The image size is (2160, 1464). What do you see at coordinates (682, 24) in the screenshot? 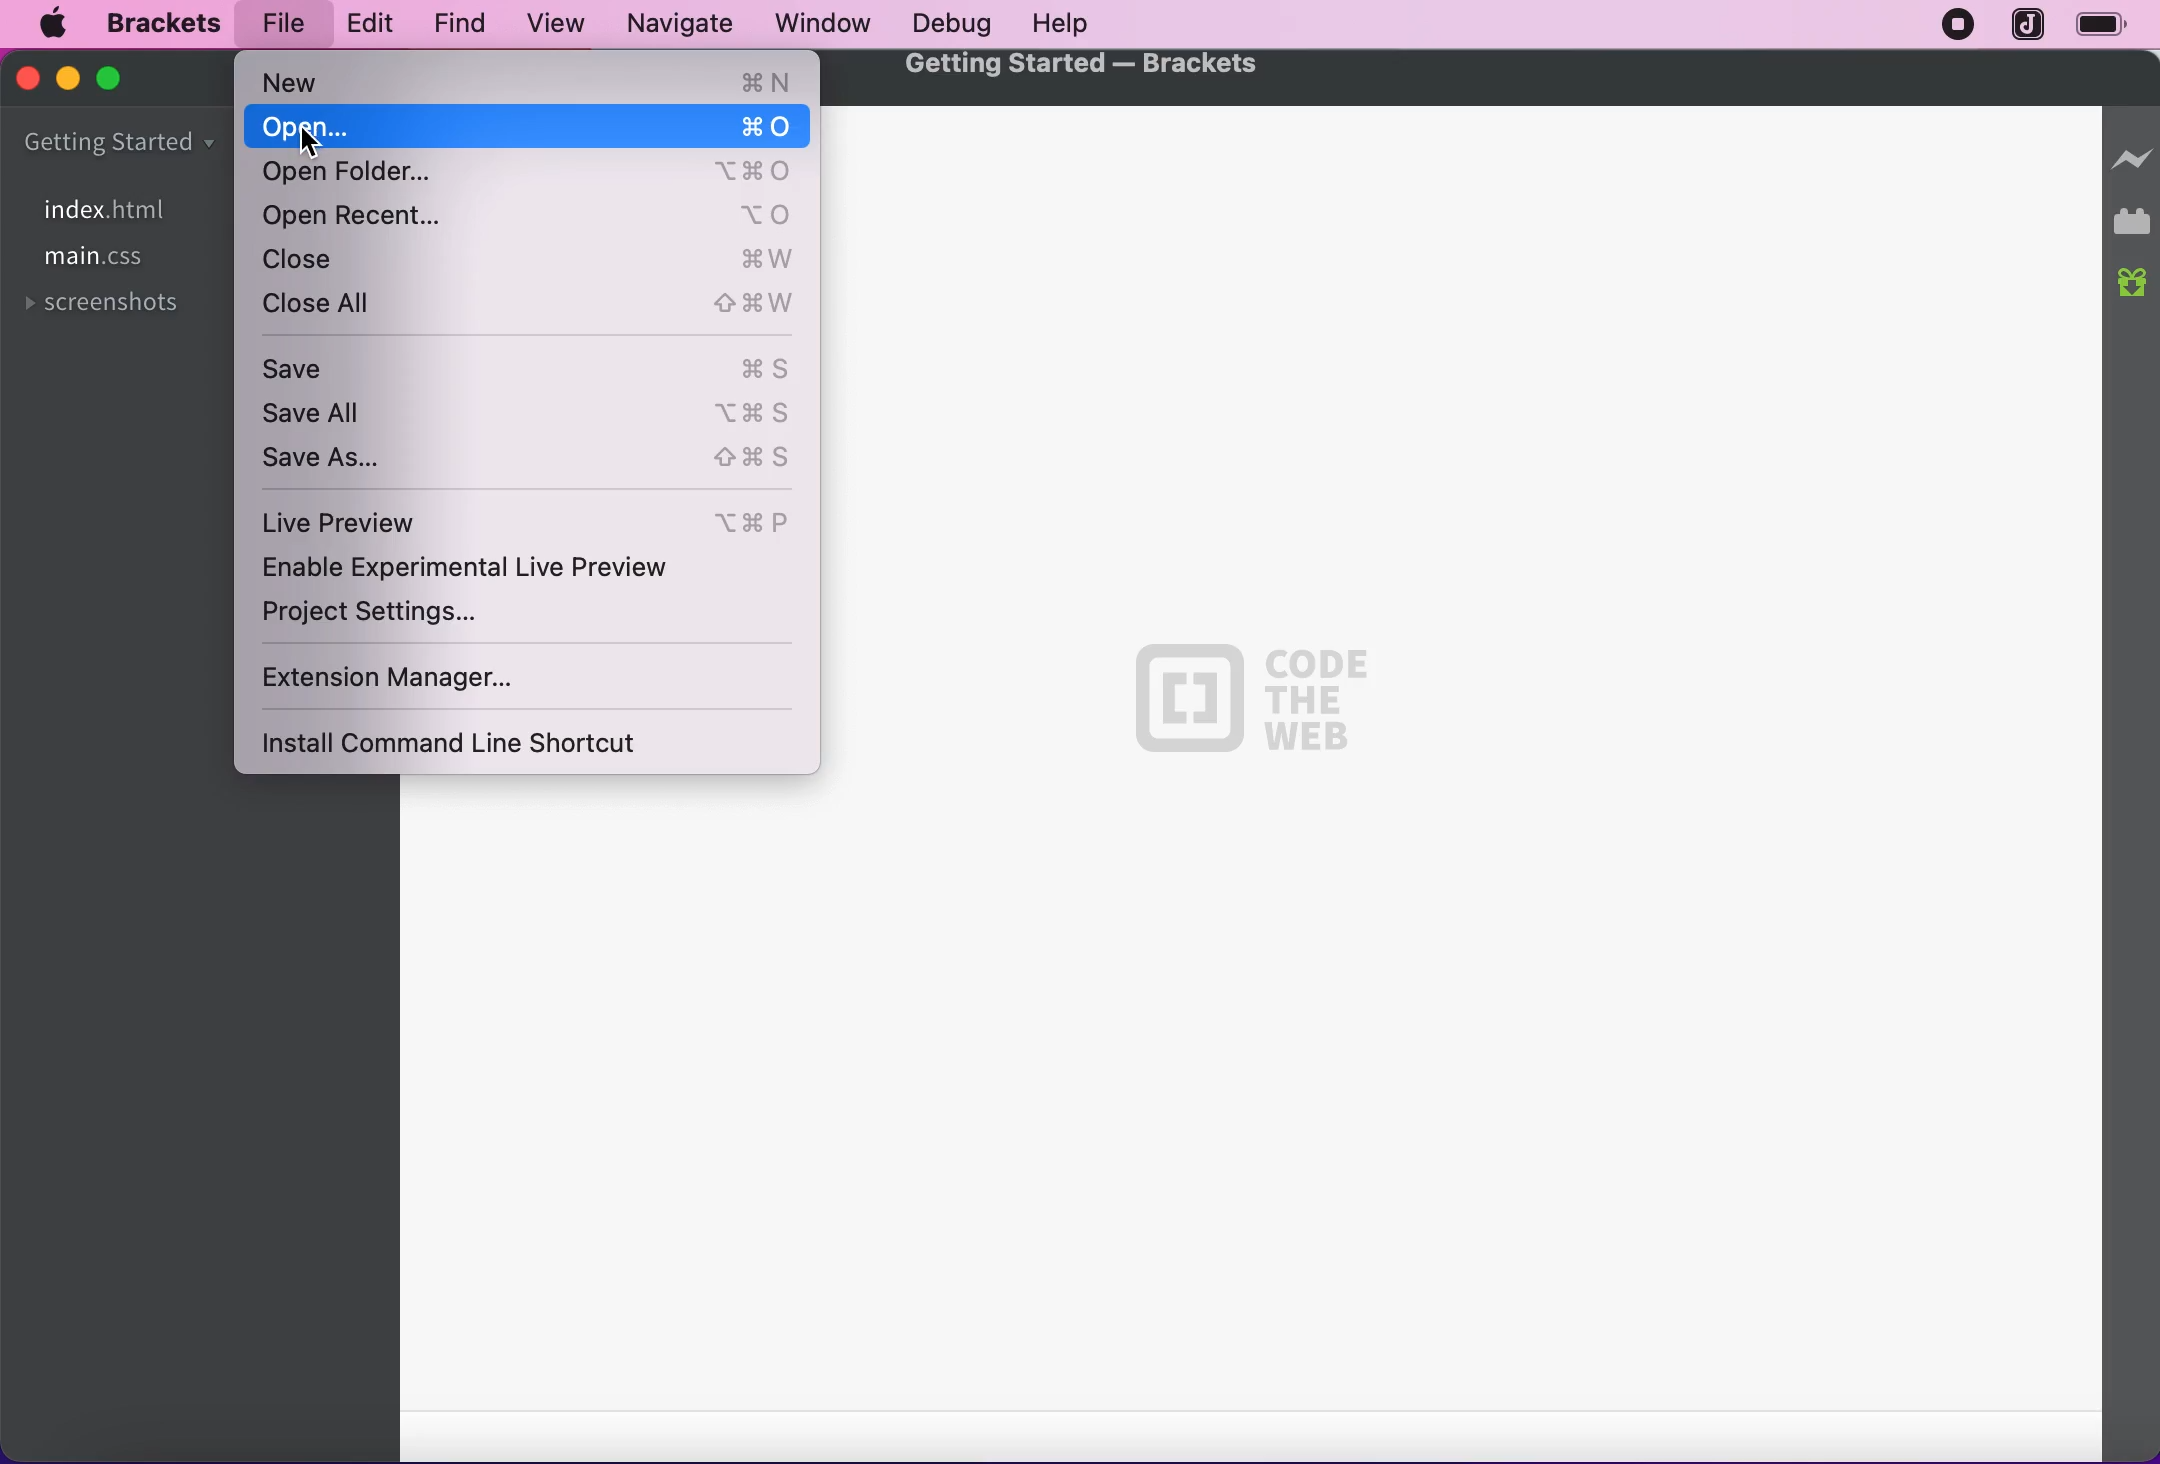
I see `navigate` at bounding box center [682, 24].